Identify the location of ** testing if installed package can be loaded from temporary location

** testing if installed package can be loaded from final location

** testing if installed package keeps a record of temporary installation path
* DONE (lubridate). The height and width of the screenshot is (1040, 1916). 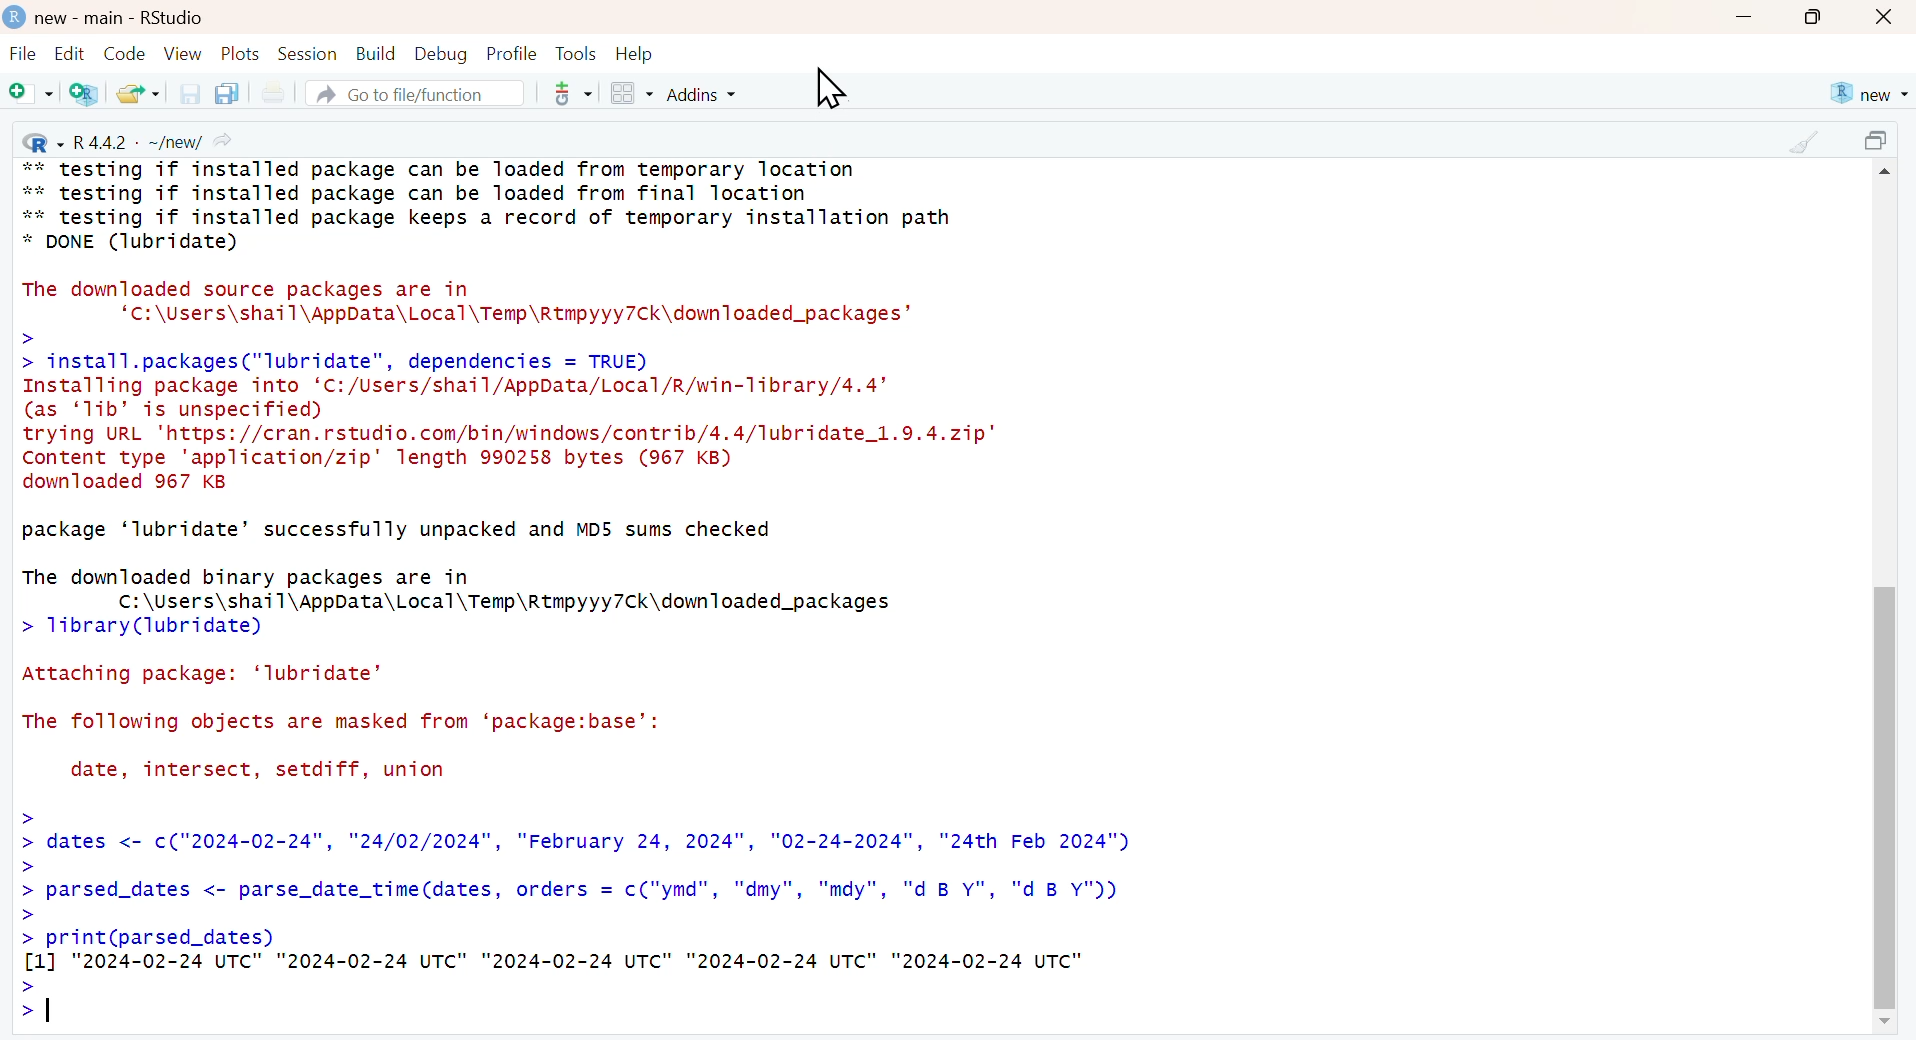
(497, 207).